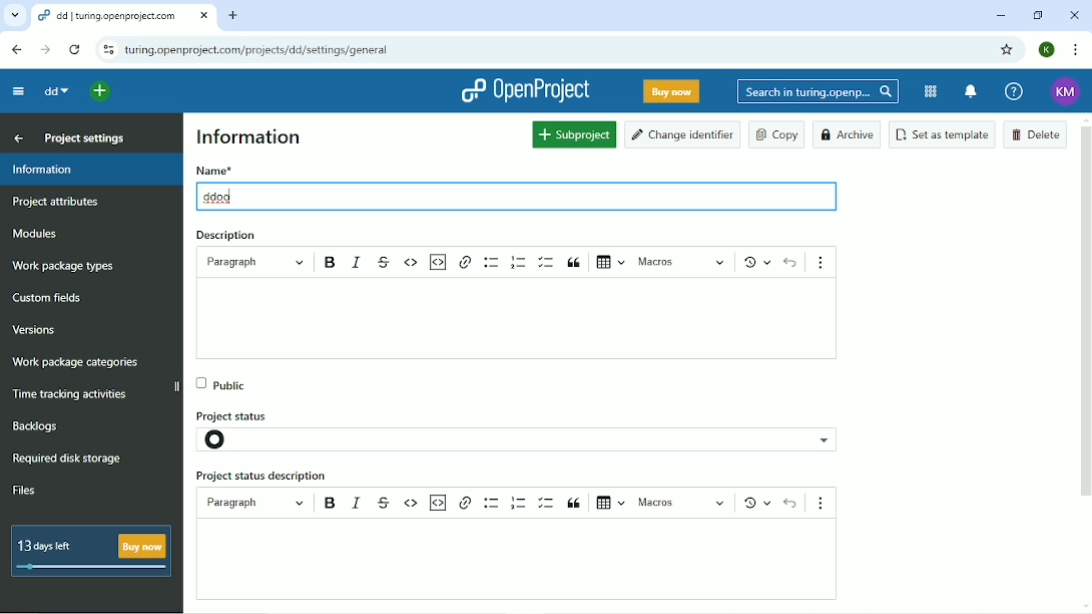 The height and width of the screenshot is (614, 1092). What do you see at coordinates (549, 262) in the screenshot?
I see `To-do list` at bounding box center [549, 262].